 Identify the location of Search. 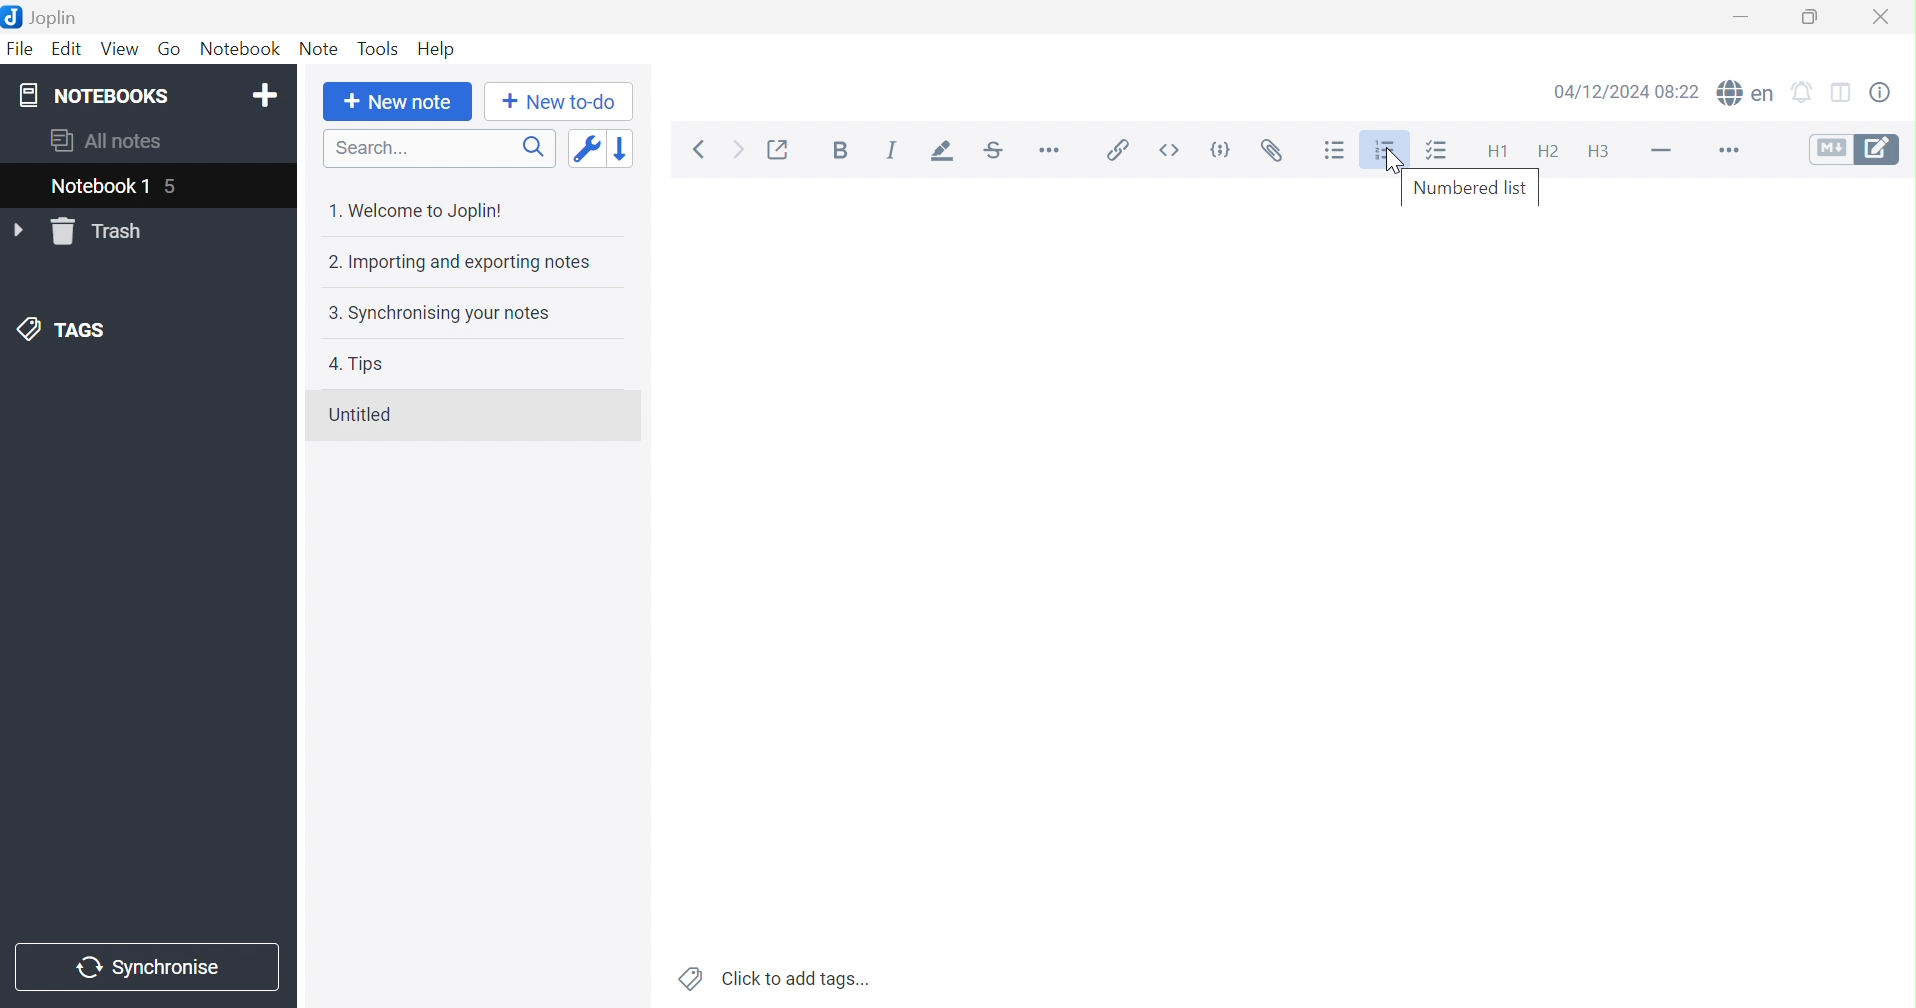
(438, 148).